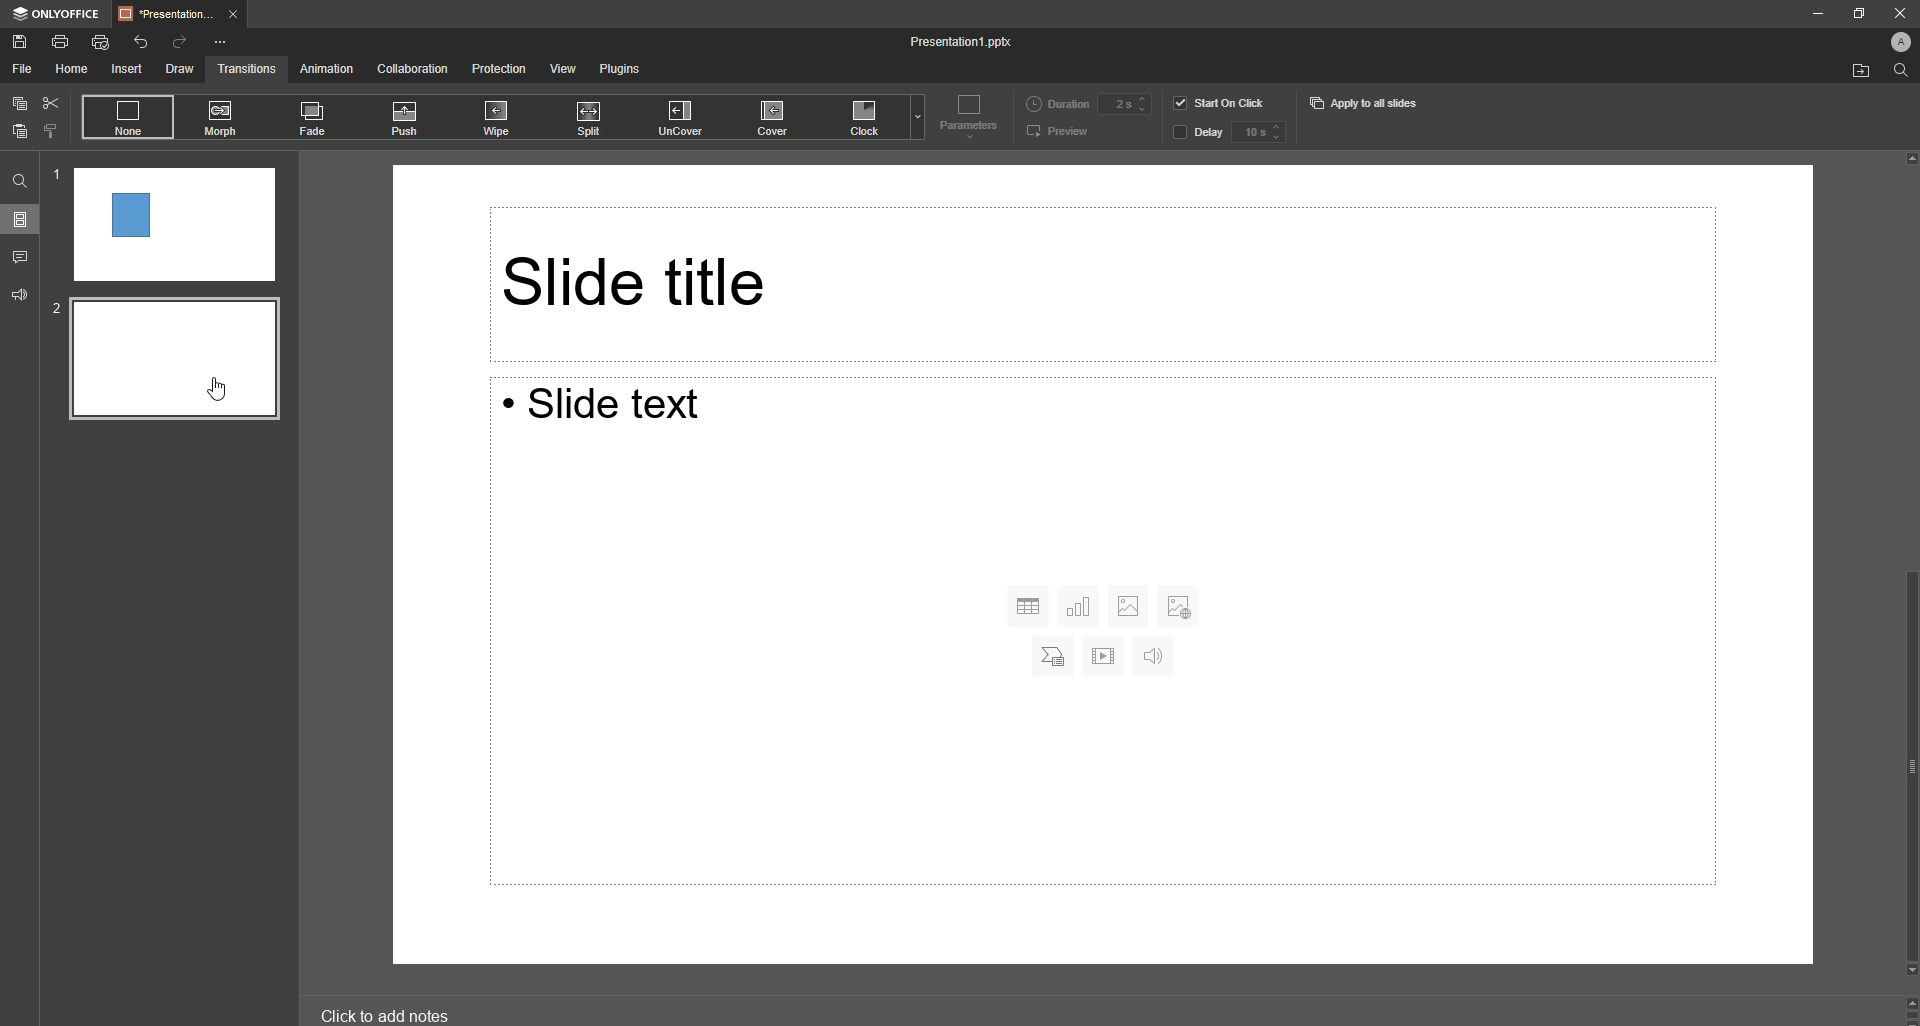 This screenshot has height=1026, width=1920. What do you see at coordinates (178, 69) in the screenshot?
I see `Draw` at bounding box center [178, 69].